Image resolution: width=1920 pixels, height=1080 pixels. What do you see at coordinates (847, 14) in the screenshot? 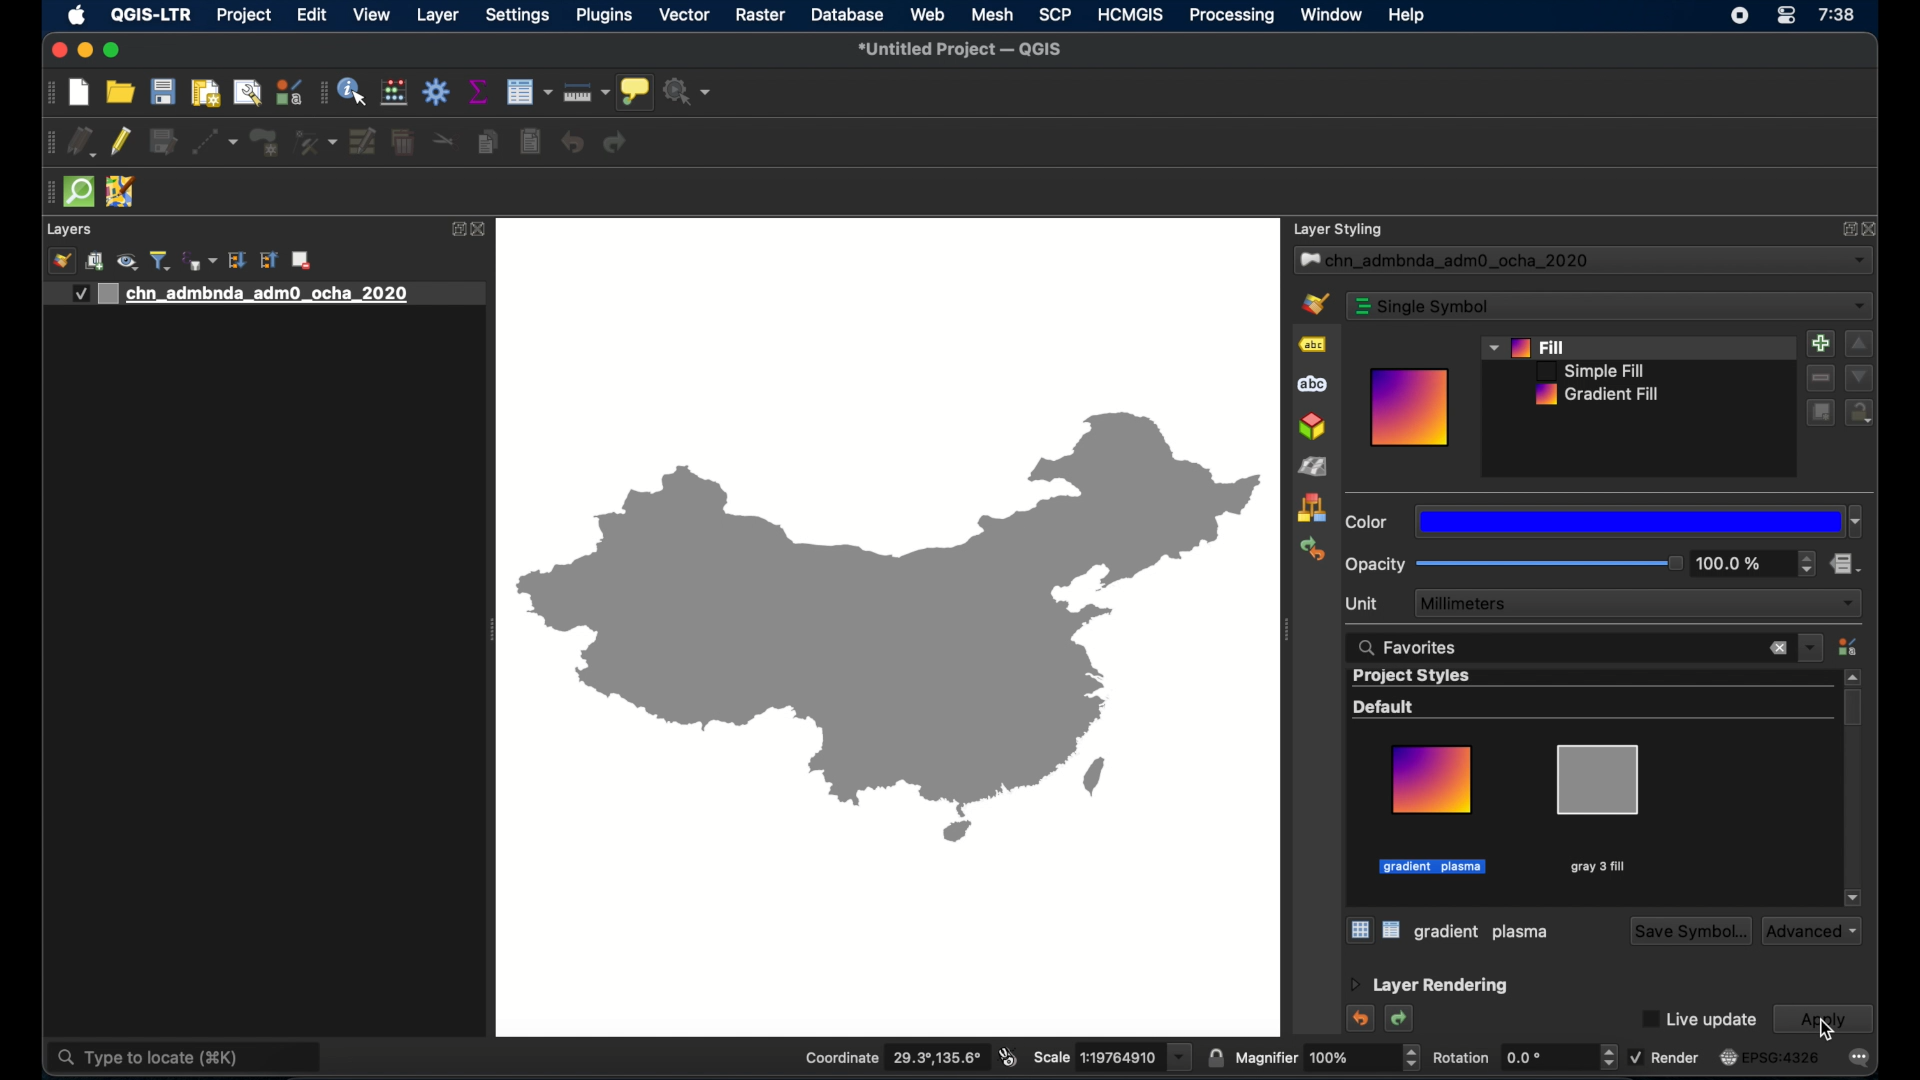
I see `database` at bounding box center [847, 14].